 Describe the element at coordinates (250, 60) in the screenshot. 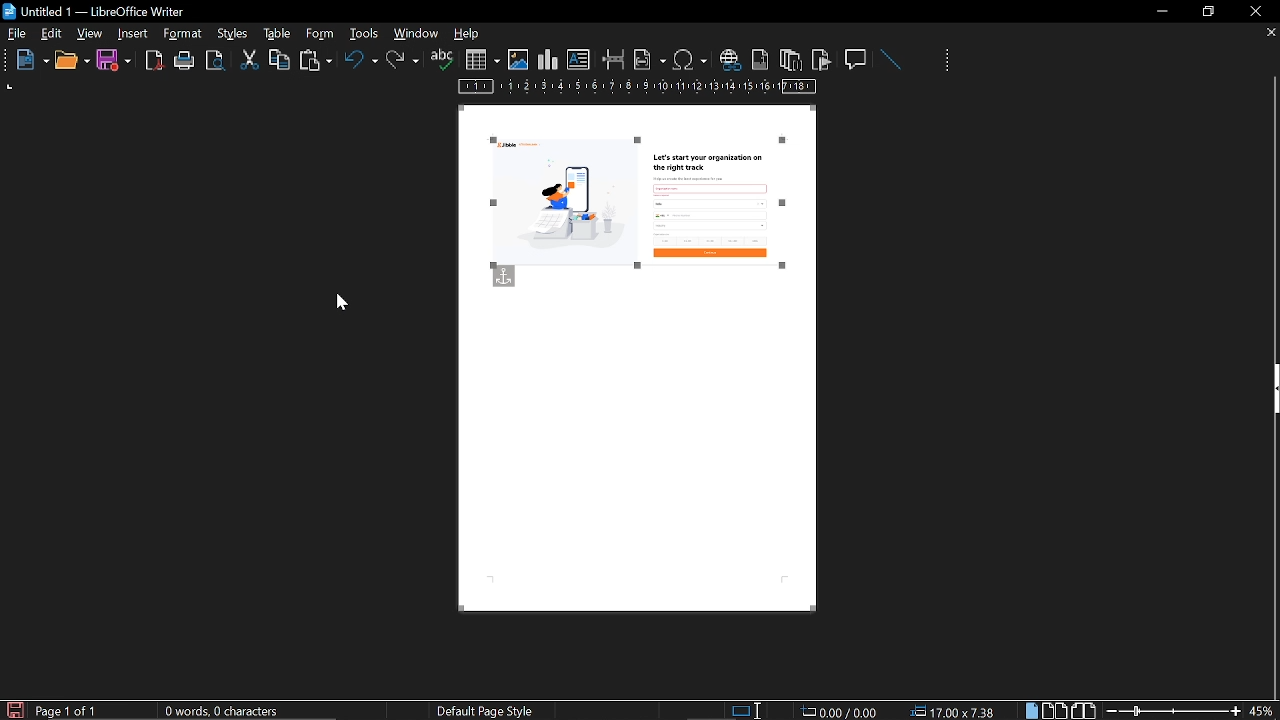

I see `cut ` at that location.